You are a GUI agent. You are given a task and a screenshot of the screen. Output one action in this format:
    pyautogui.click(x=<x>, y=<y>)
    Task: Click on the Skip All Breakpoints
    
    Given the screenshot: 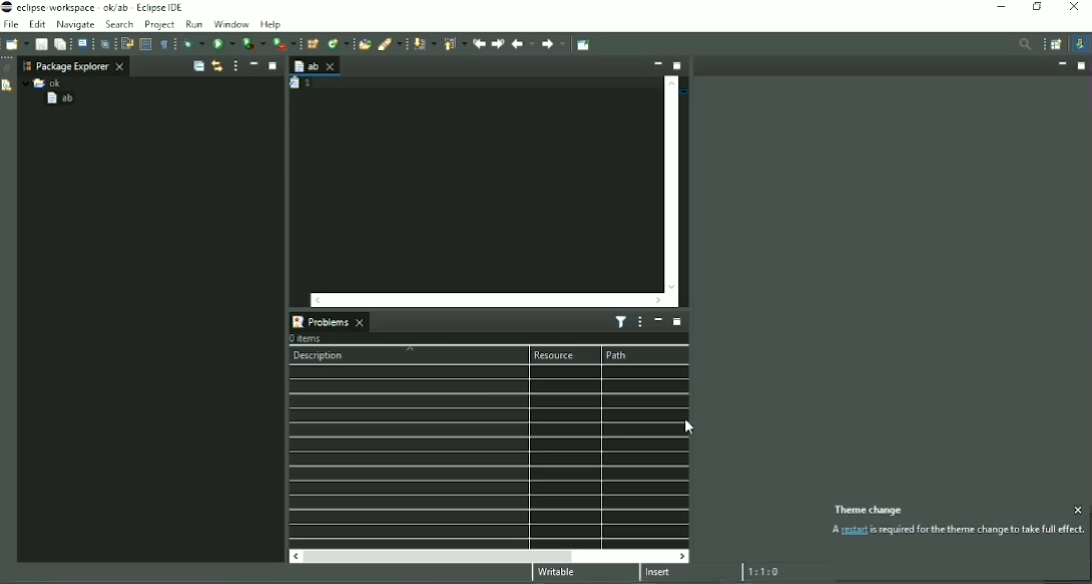 What is the action you would take?
    pyautogui.click(x=106, y=43)
    